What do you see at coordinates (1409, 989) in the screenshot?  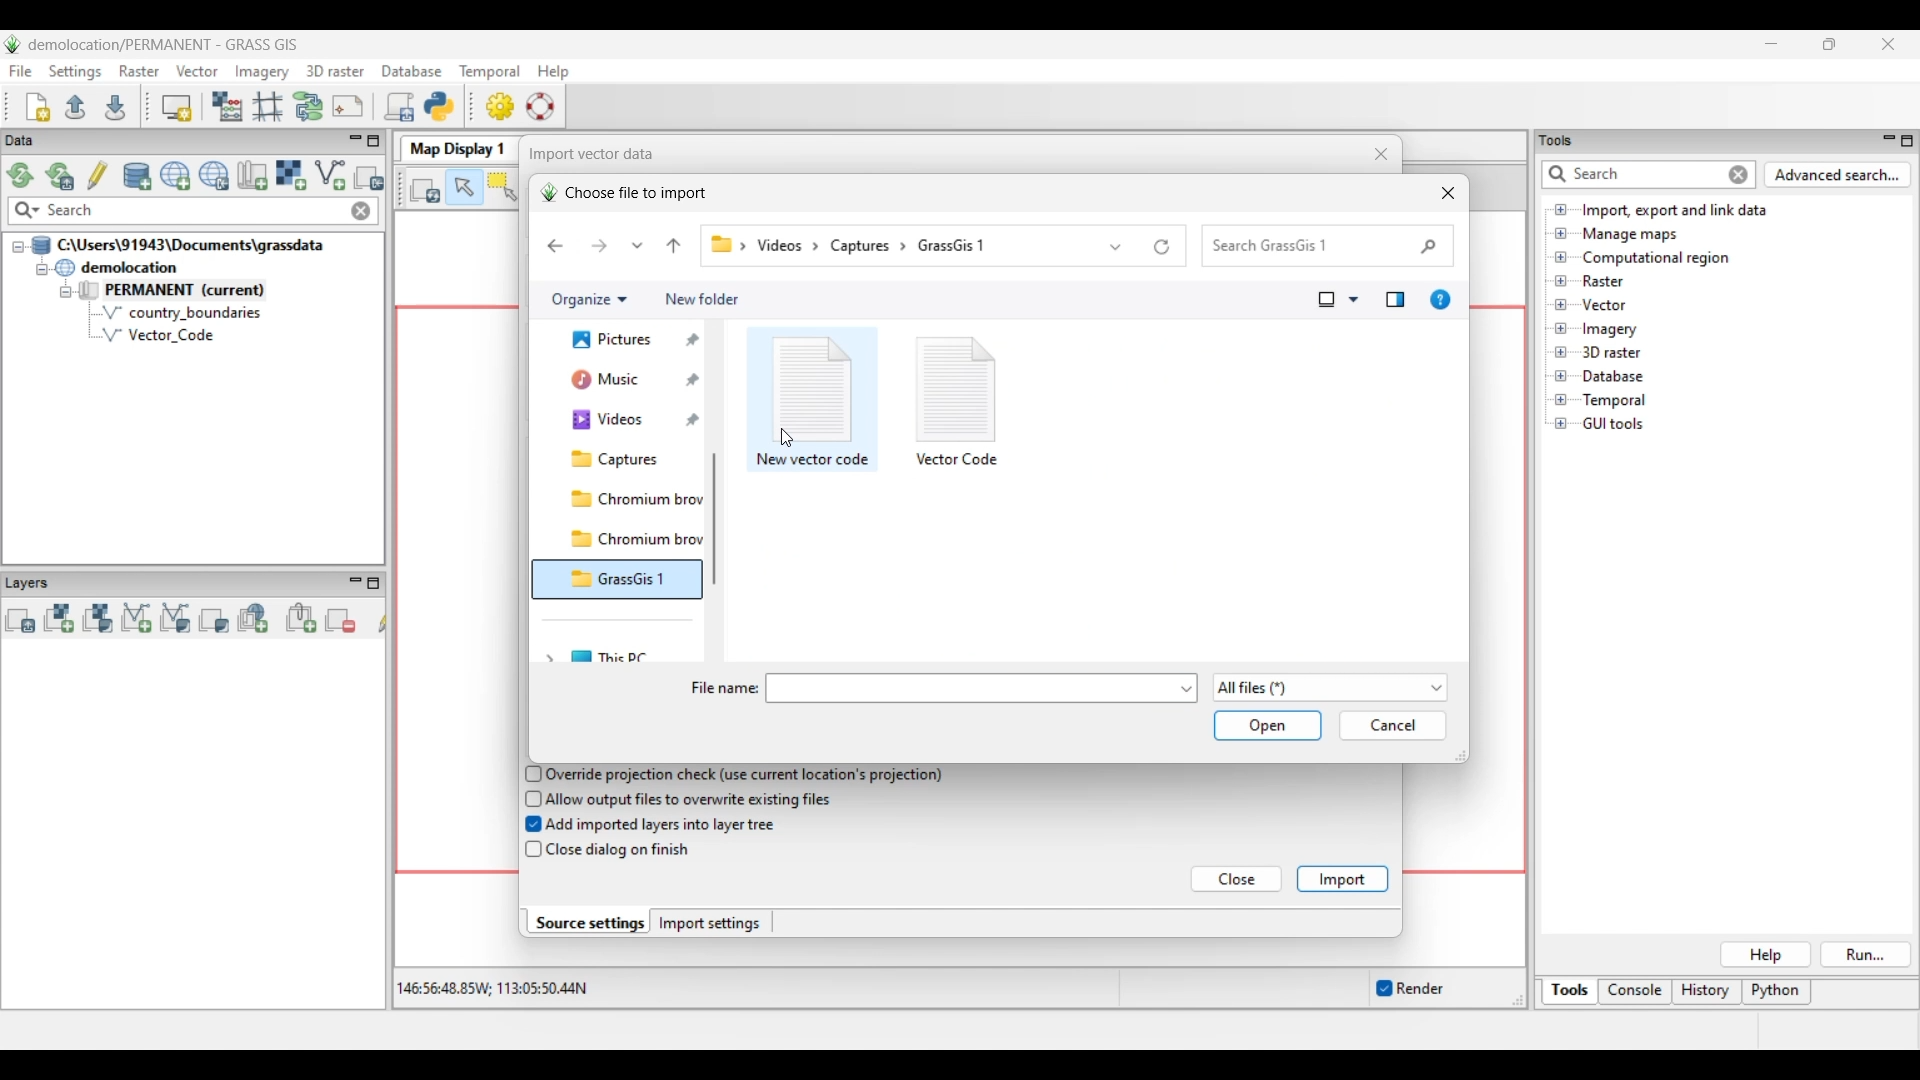 I see `Enable/Disable auto-rendering` at bounding box center [1409, 989].